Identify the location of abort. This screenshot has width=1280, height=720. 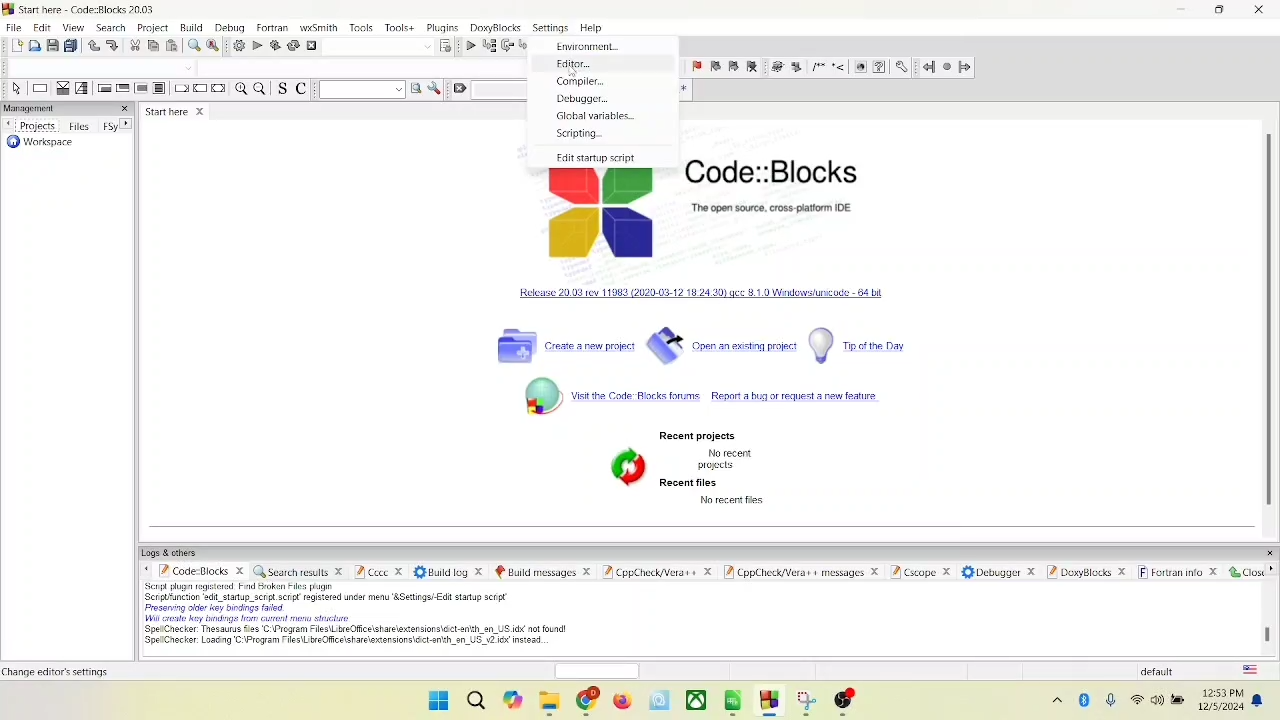
(312, 46).